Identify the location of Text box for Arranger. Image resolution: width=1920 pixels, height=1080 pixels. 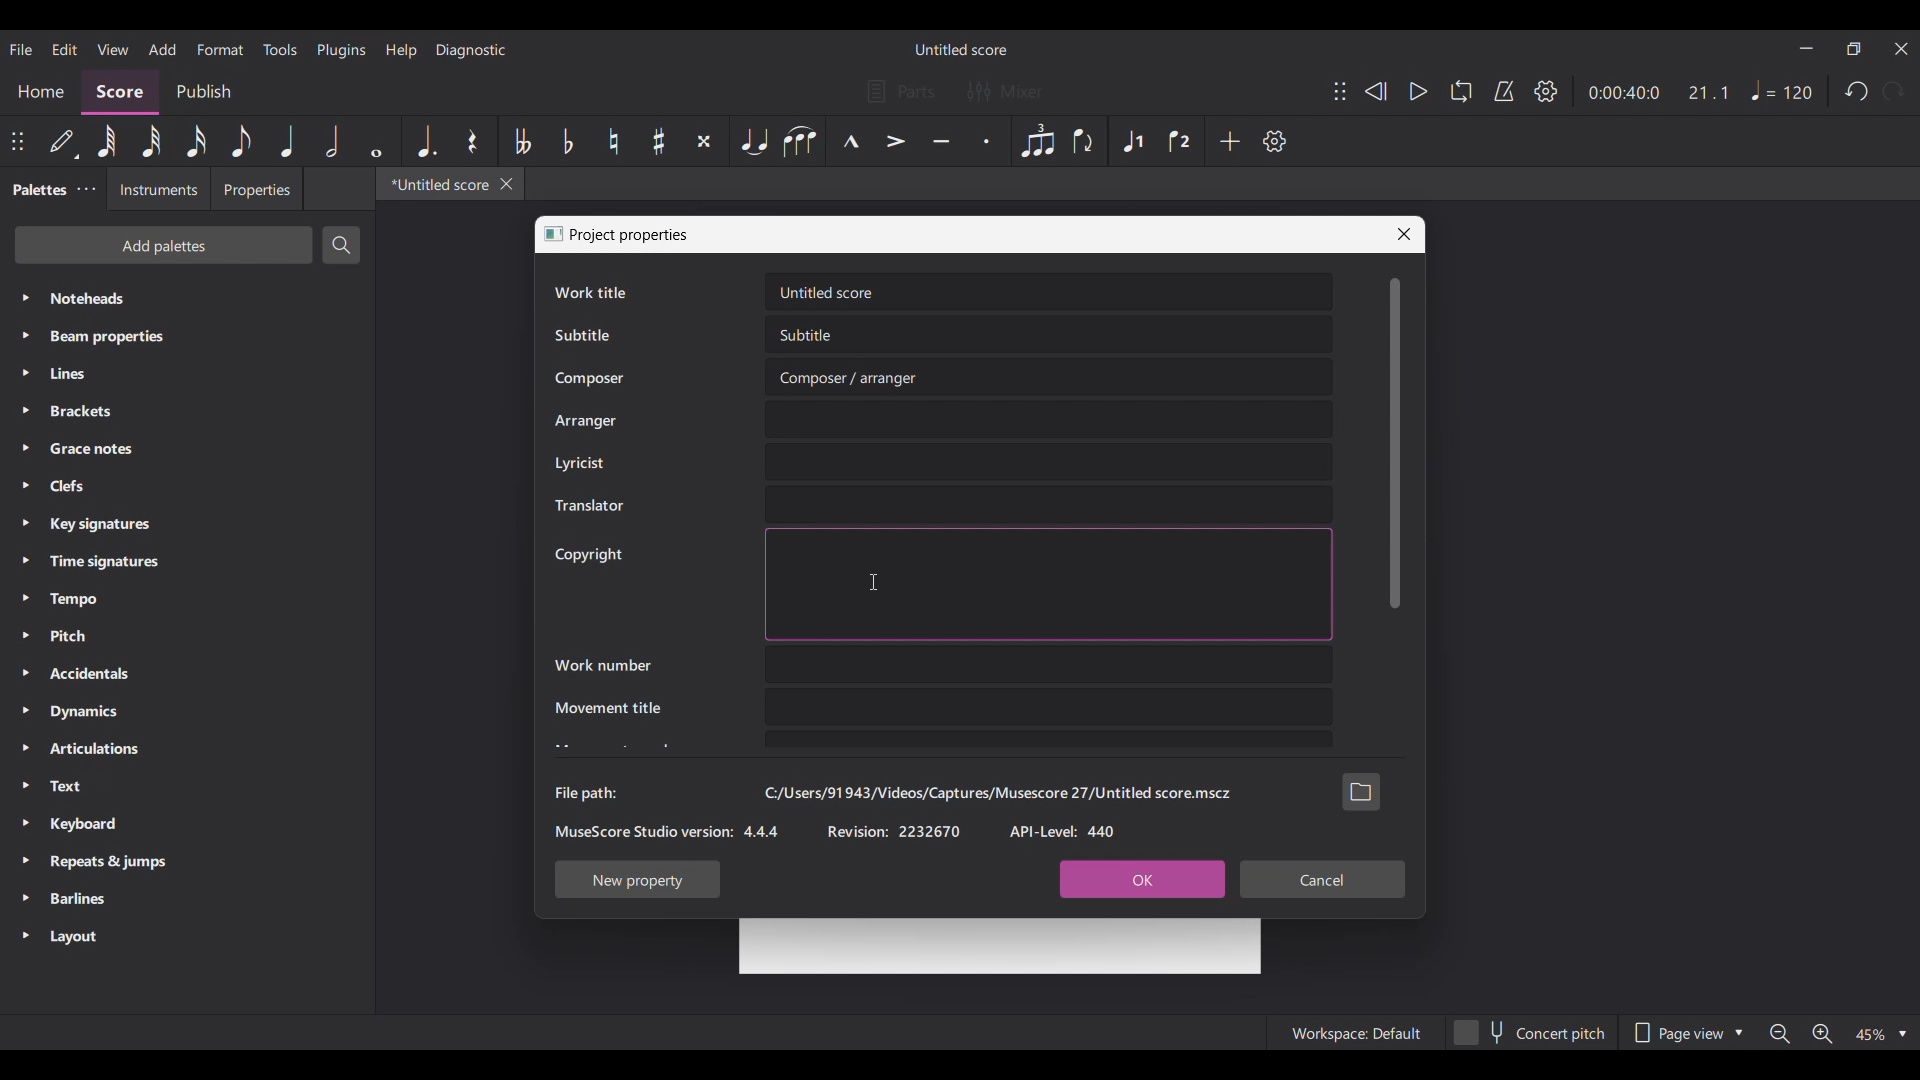
(1049, 419).